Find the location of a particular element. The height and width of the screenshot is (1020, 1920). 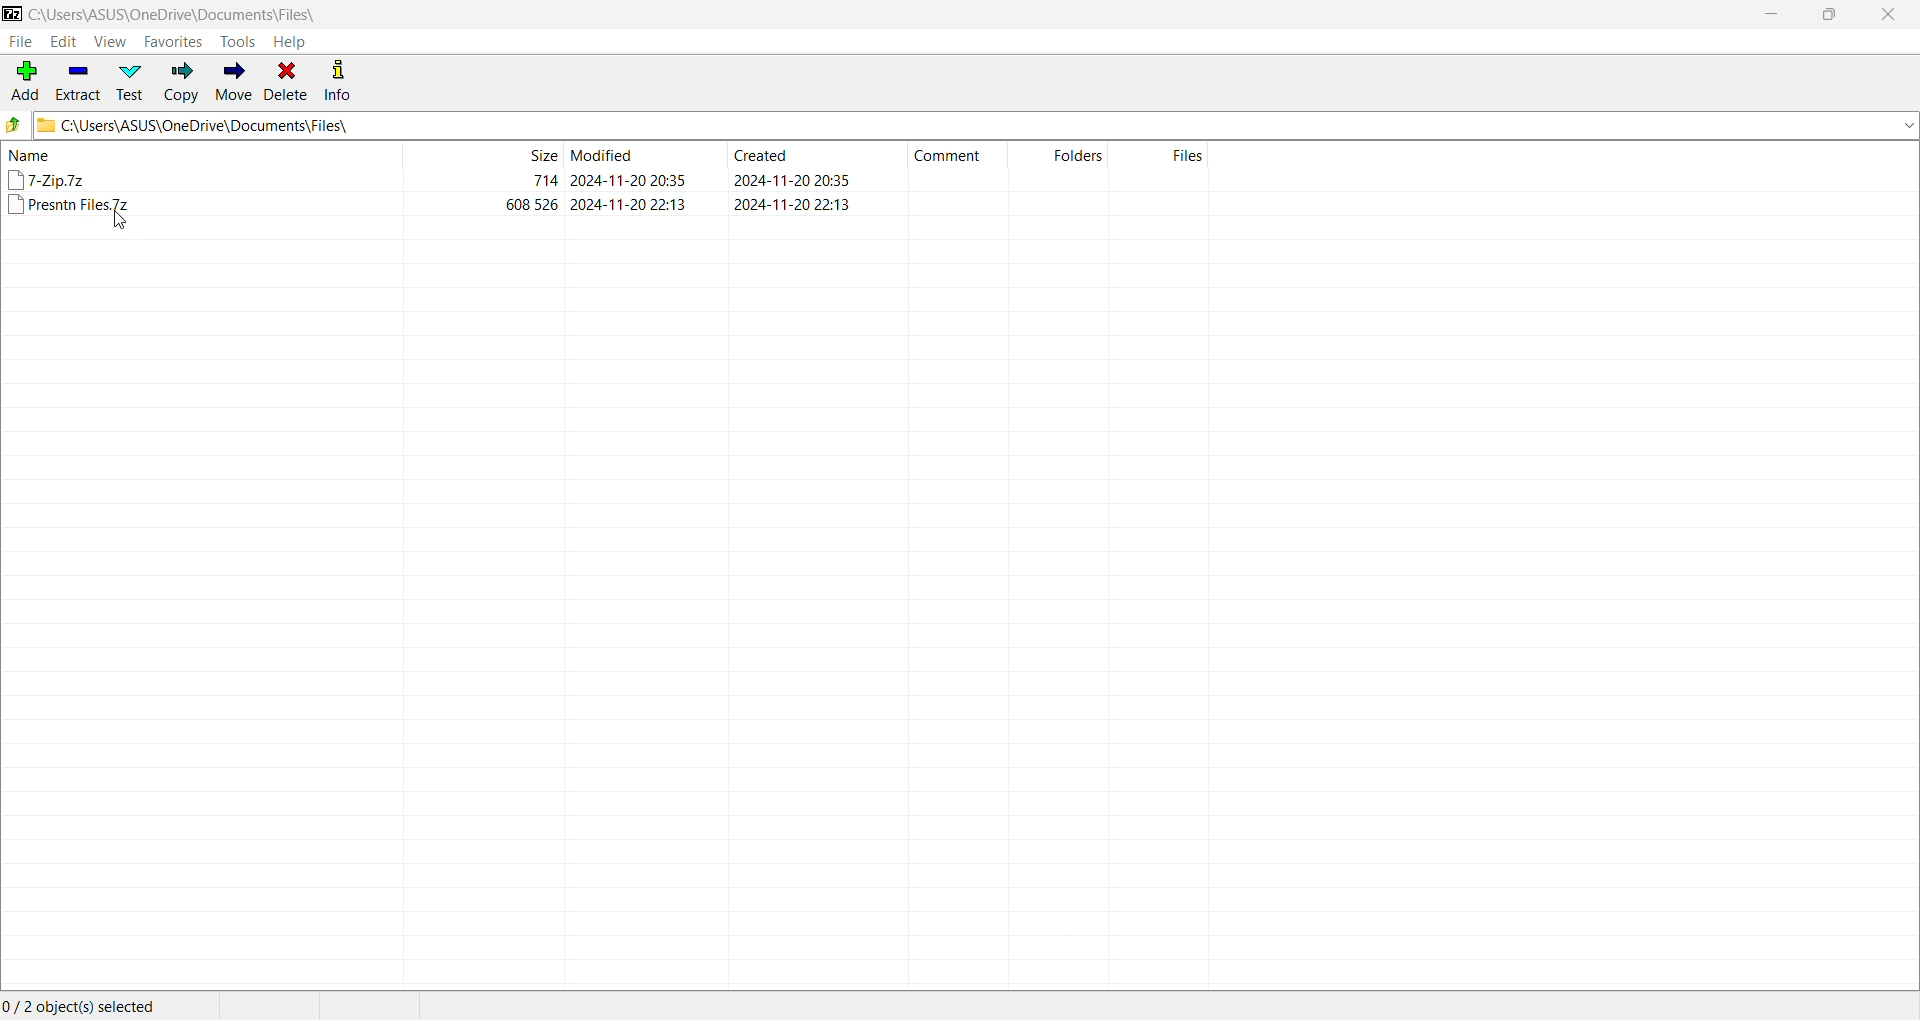

Delete is located at coordinates (288, 82).